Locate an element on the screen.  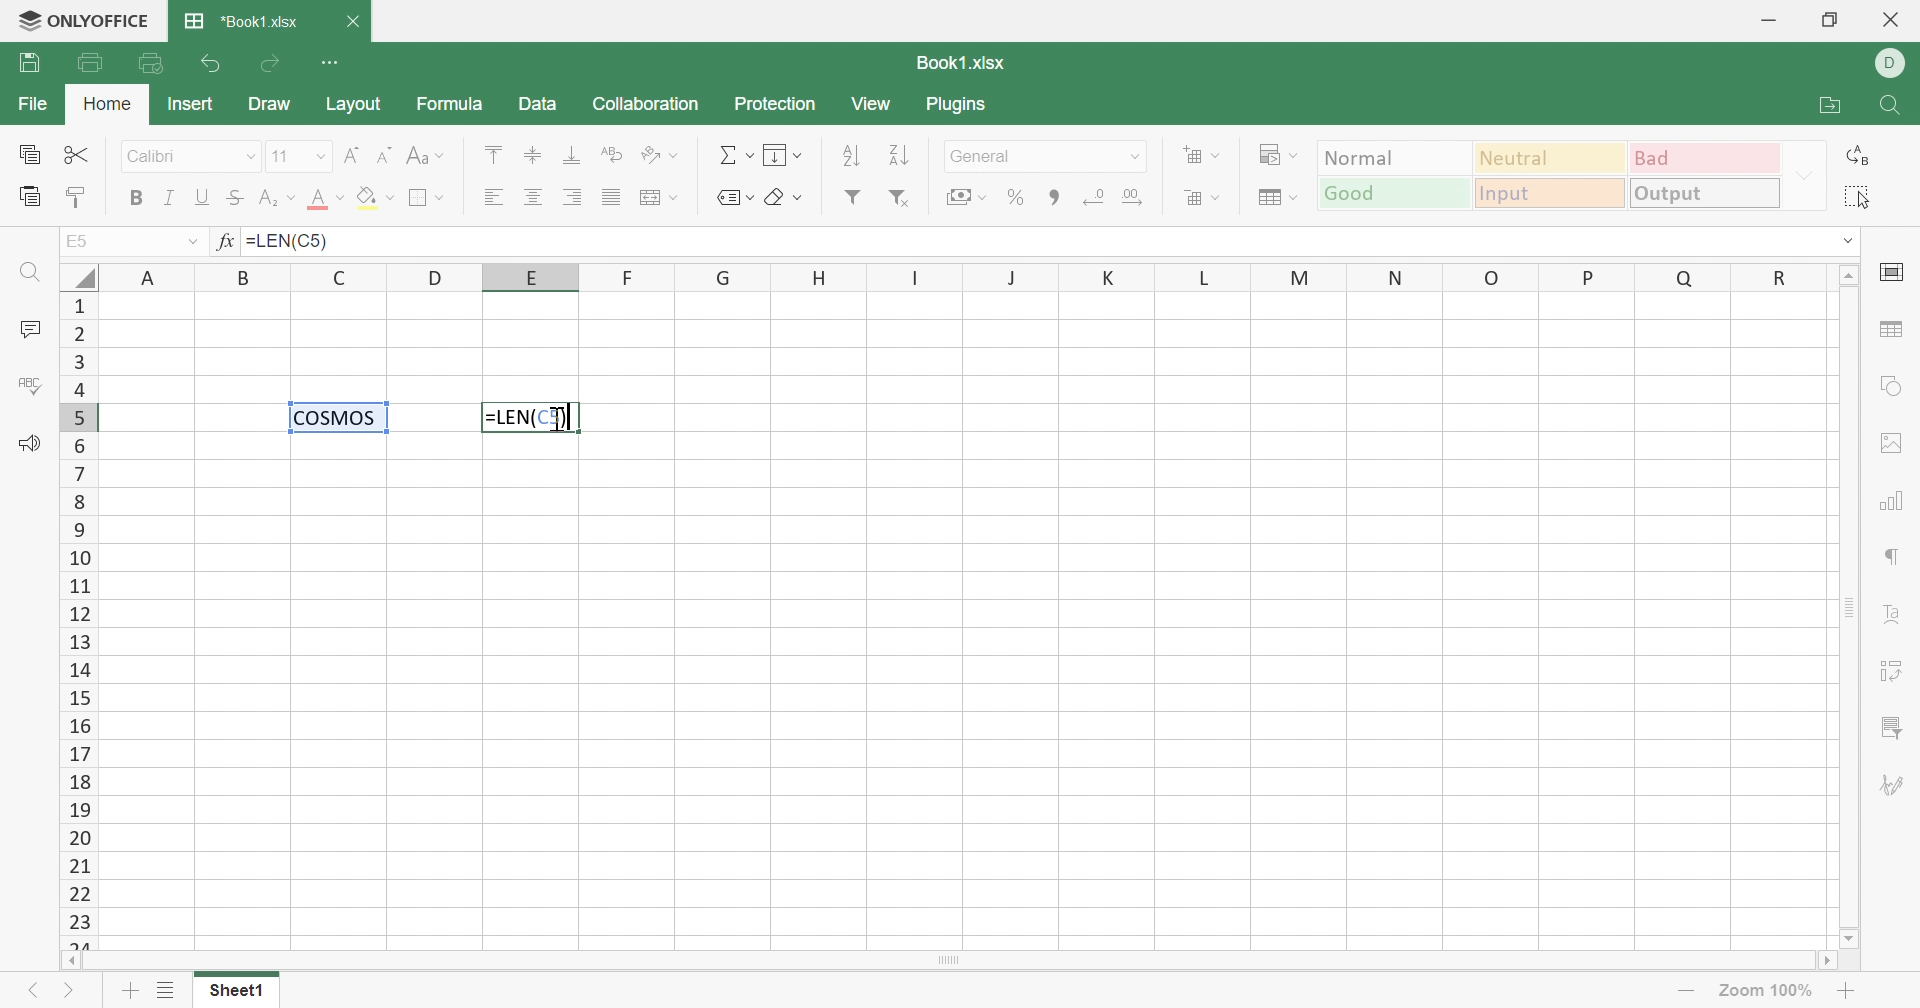
Data is located at coordinates (540, 104).